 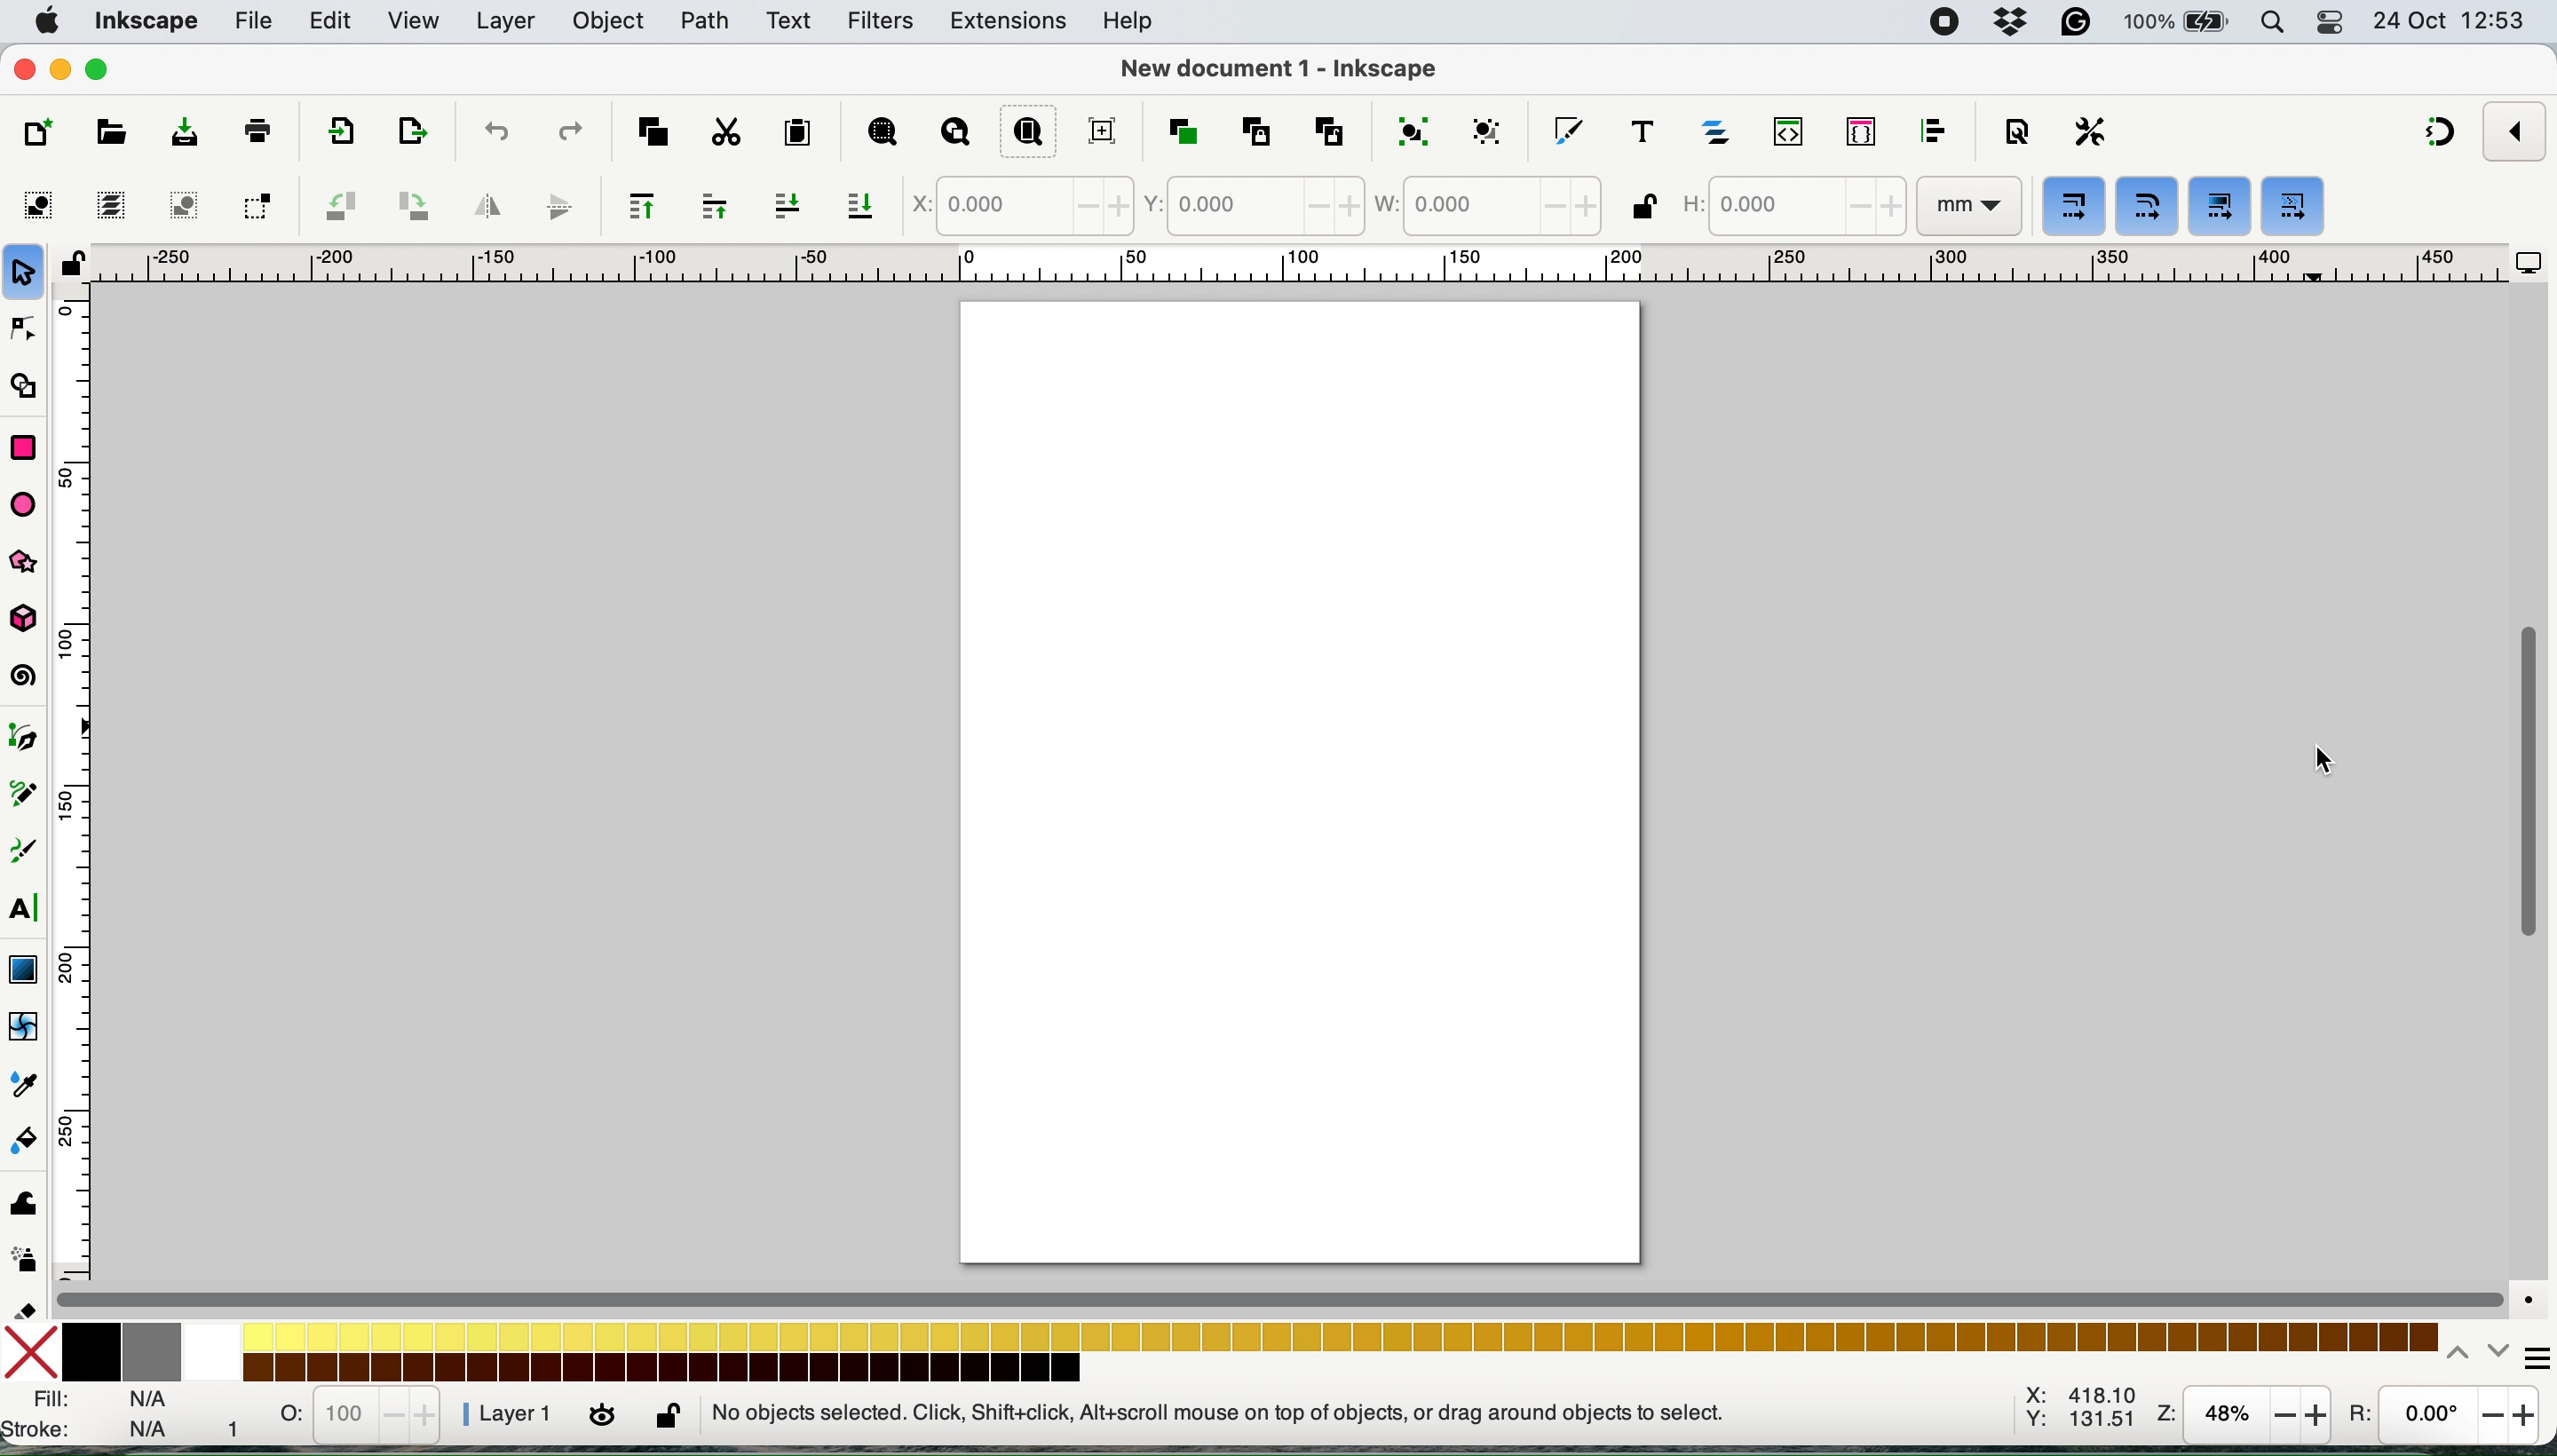 What do you see at coordinates (183, 136) in the screenshot?
I see `save` at bounding box center [183, 136].